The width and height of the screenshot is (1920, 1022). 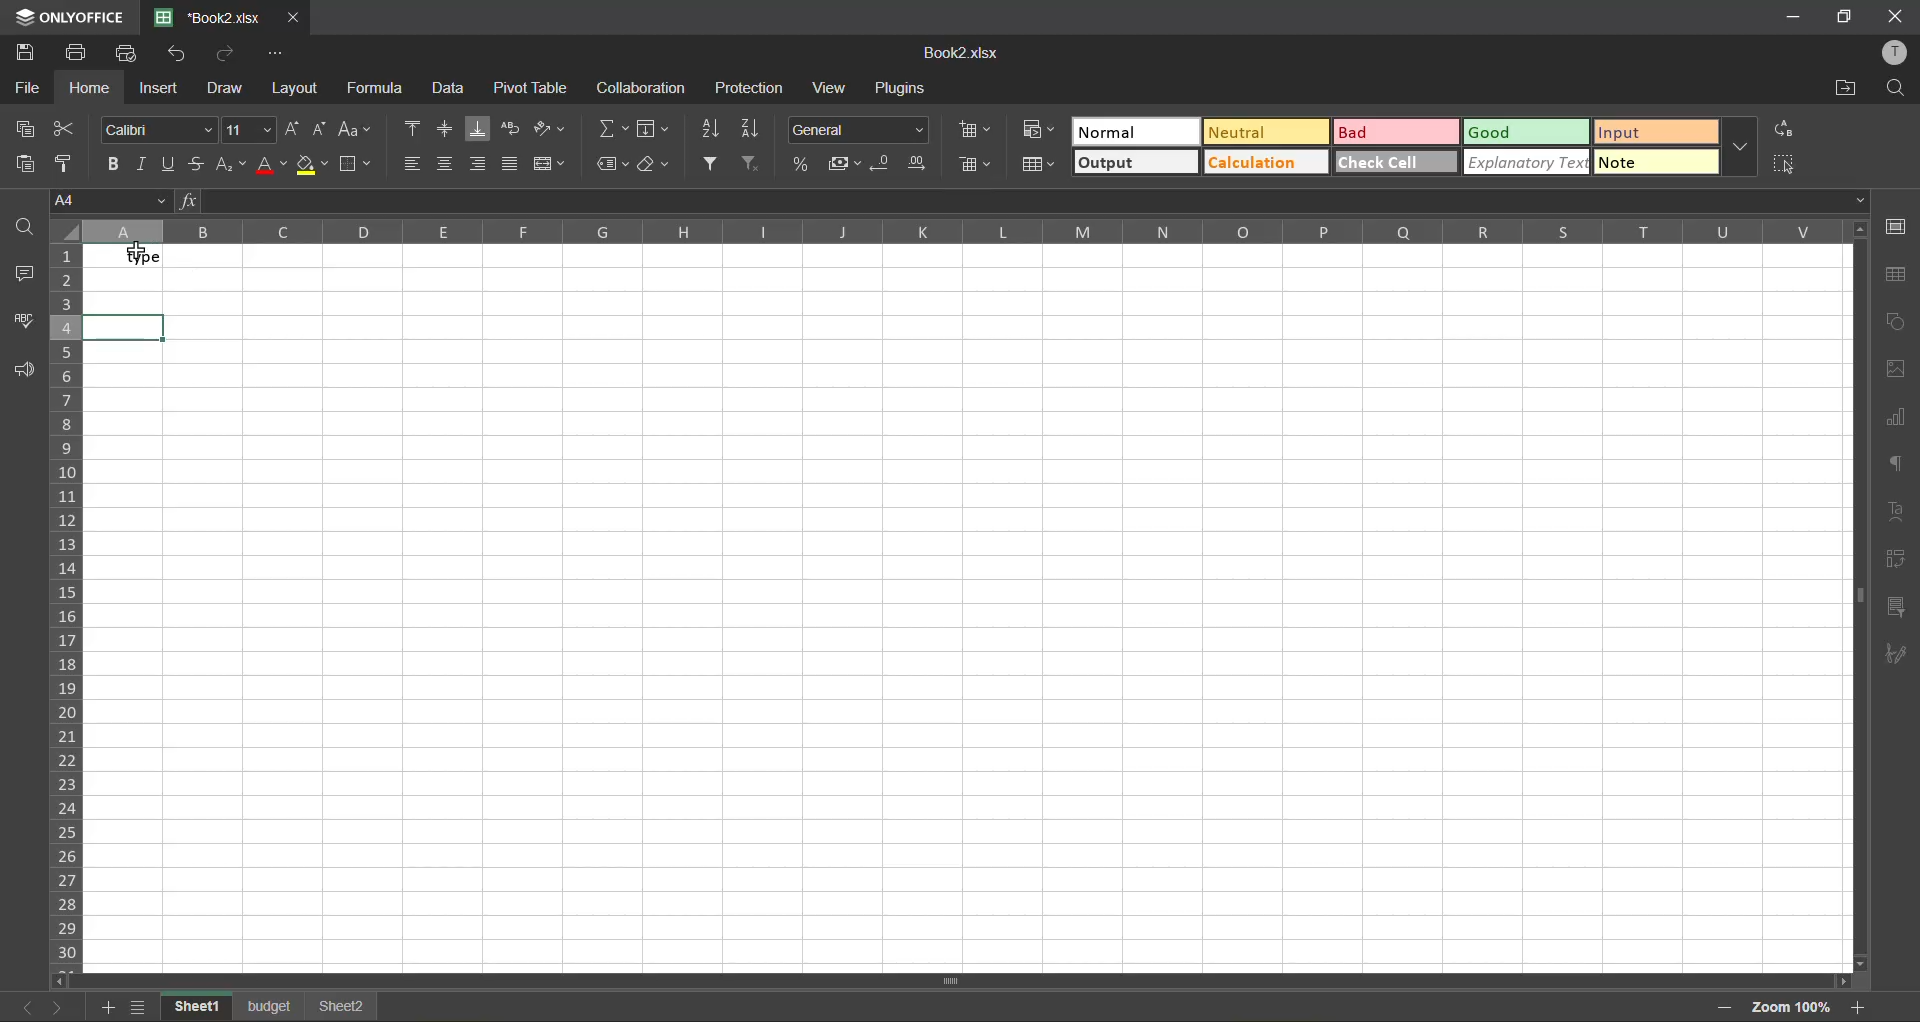 I want to click on replace, so click(x=1788, y=128).